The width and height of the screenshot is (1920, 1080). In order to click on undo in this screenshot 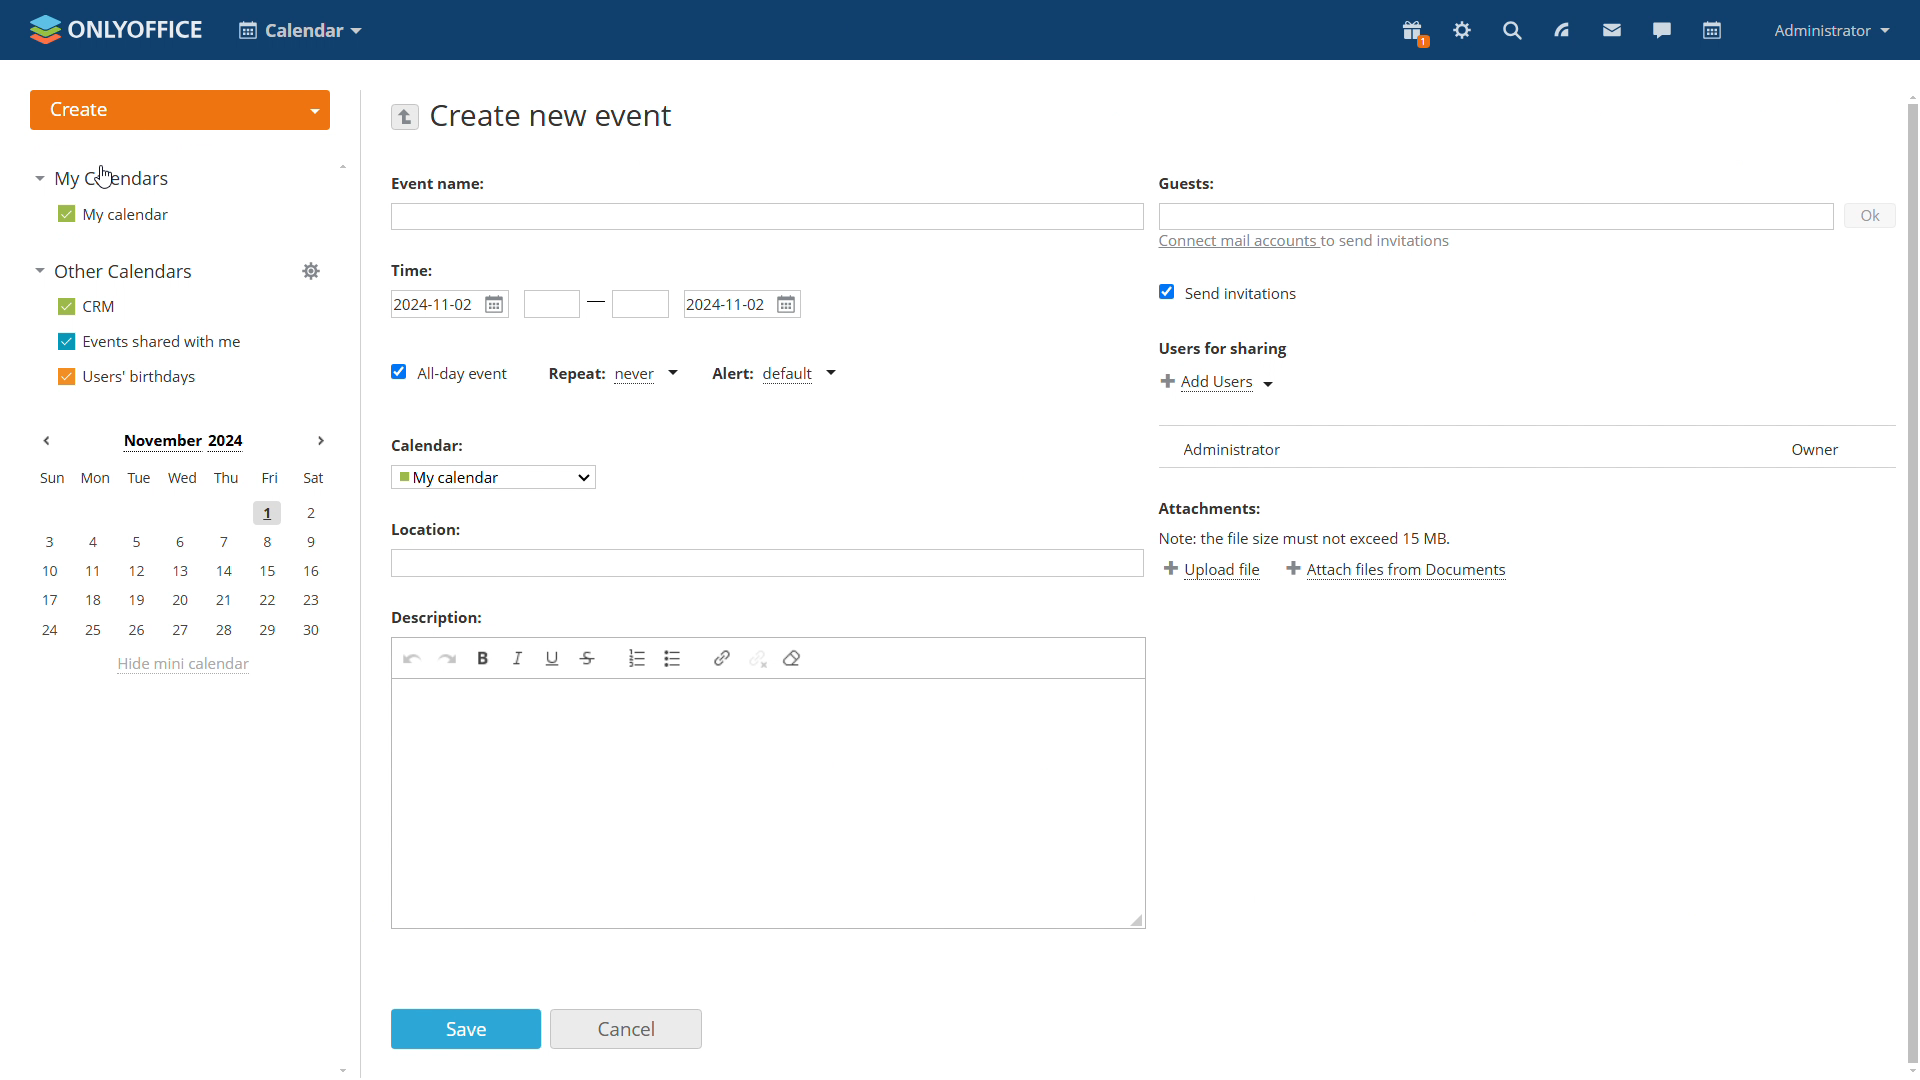, I will do `click(411, 658)`.